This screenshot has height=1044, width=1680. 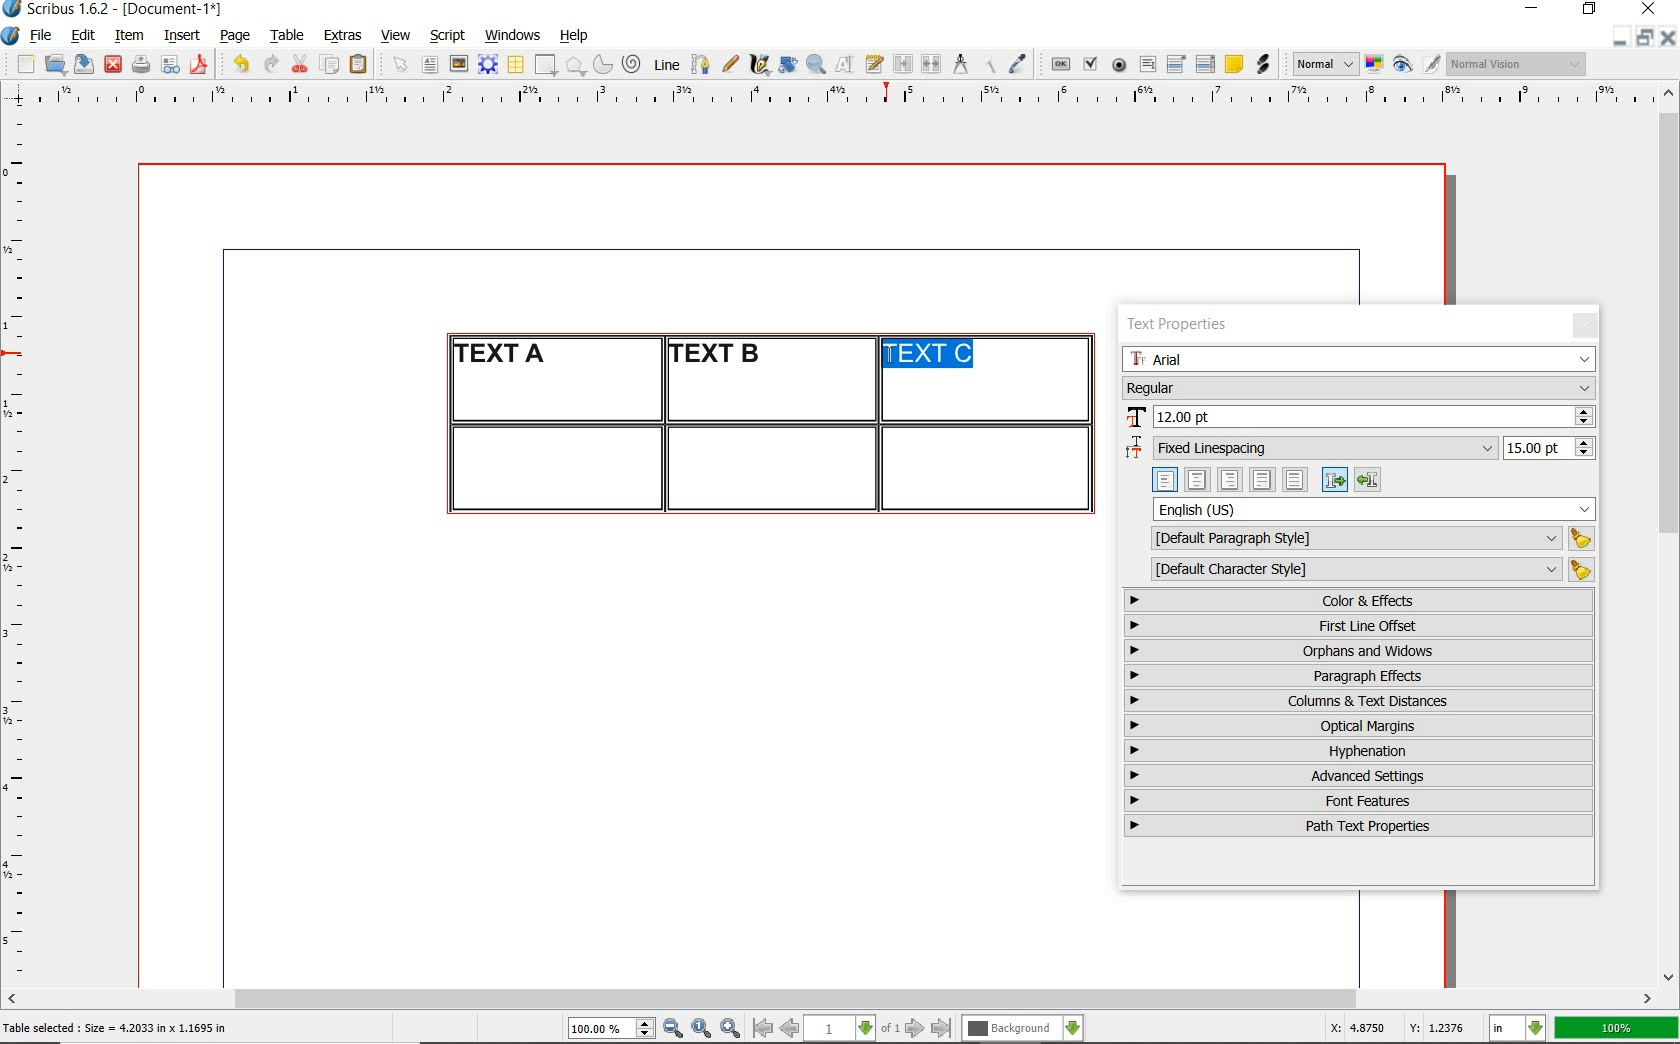 I want to click on minimize, so click(x=1534, y=10).